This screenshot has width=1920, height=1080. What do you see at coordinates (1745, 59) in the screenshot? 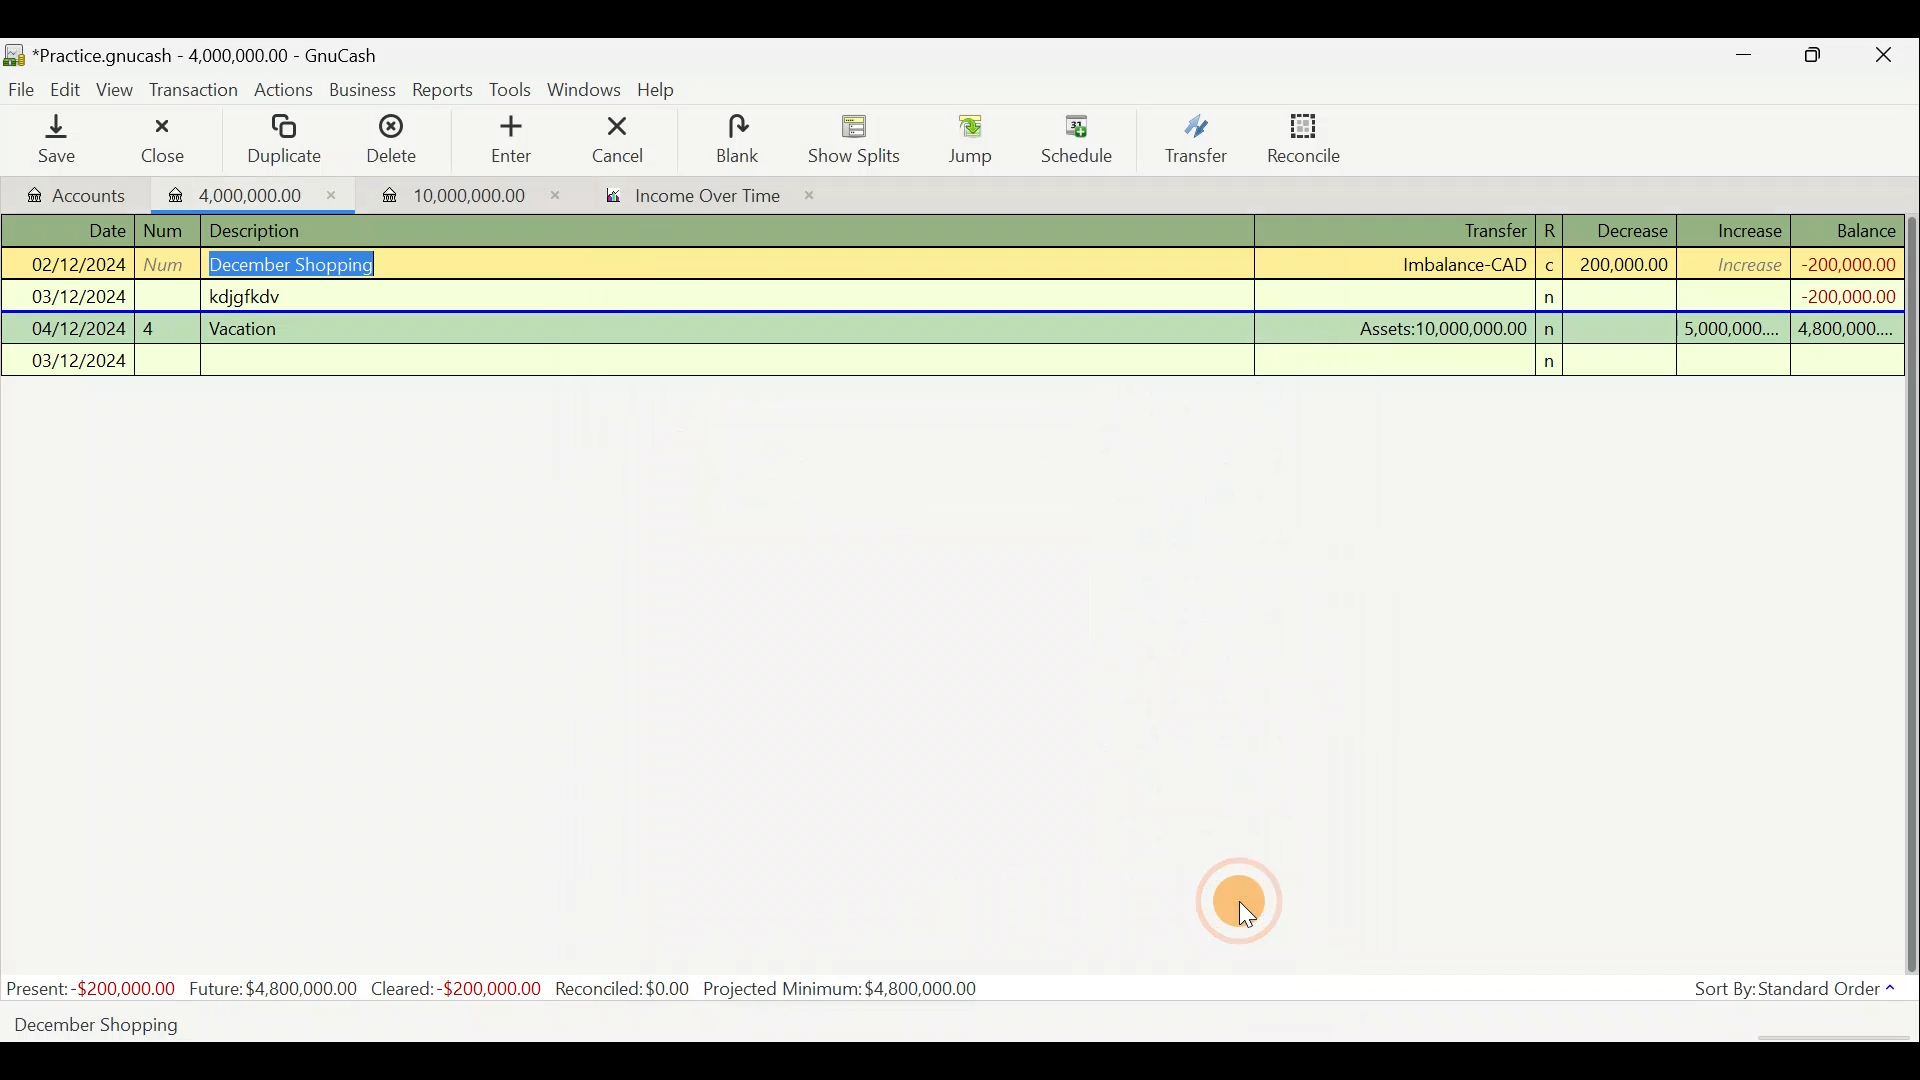
I see `Minimise` at bounding box center [1745, 59].